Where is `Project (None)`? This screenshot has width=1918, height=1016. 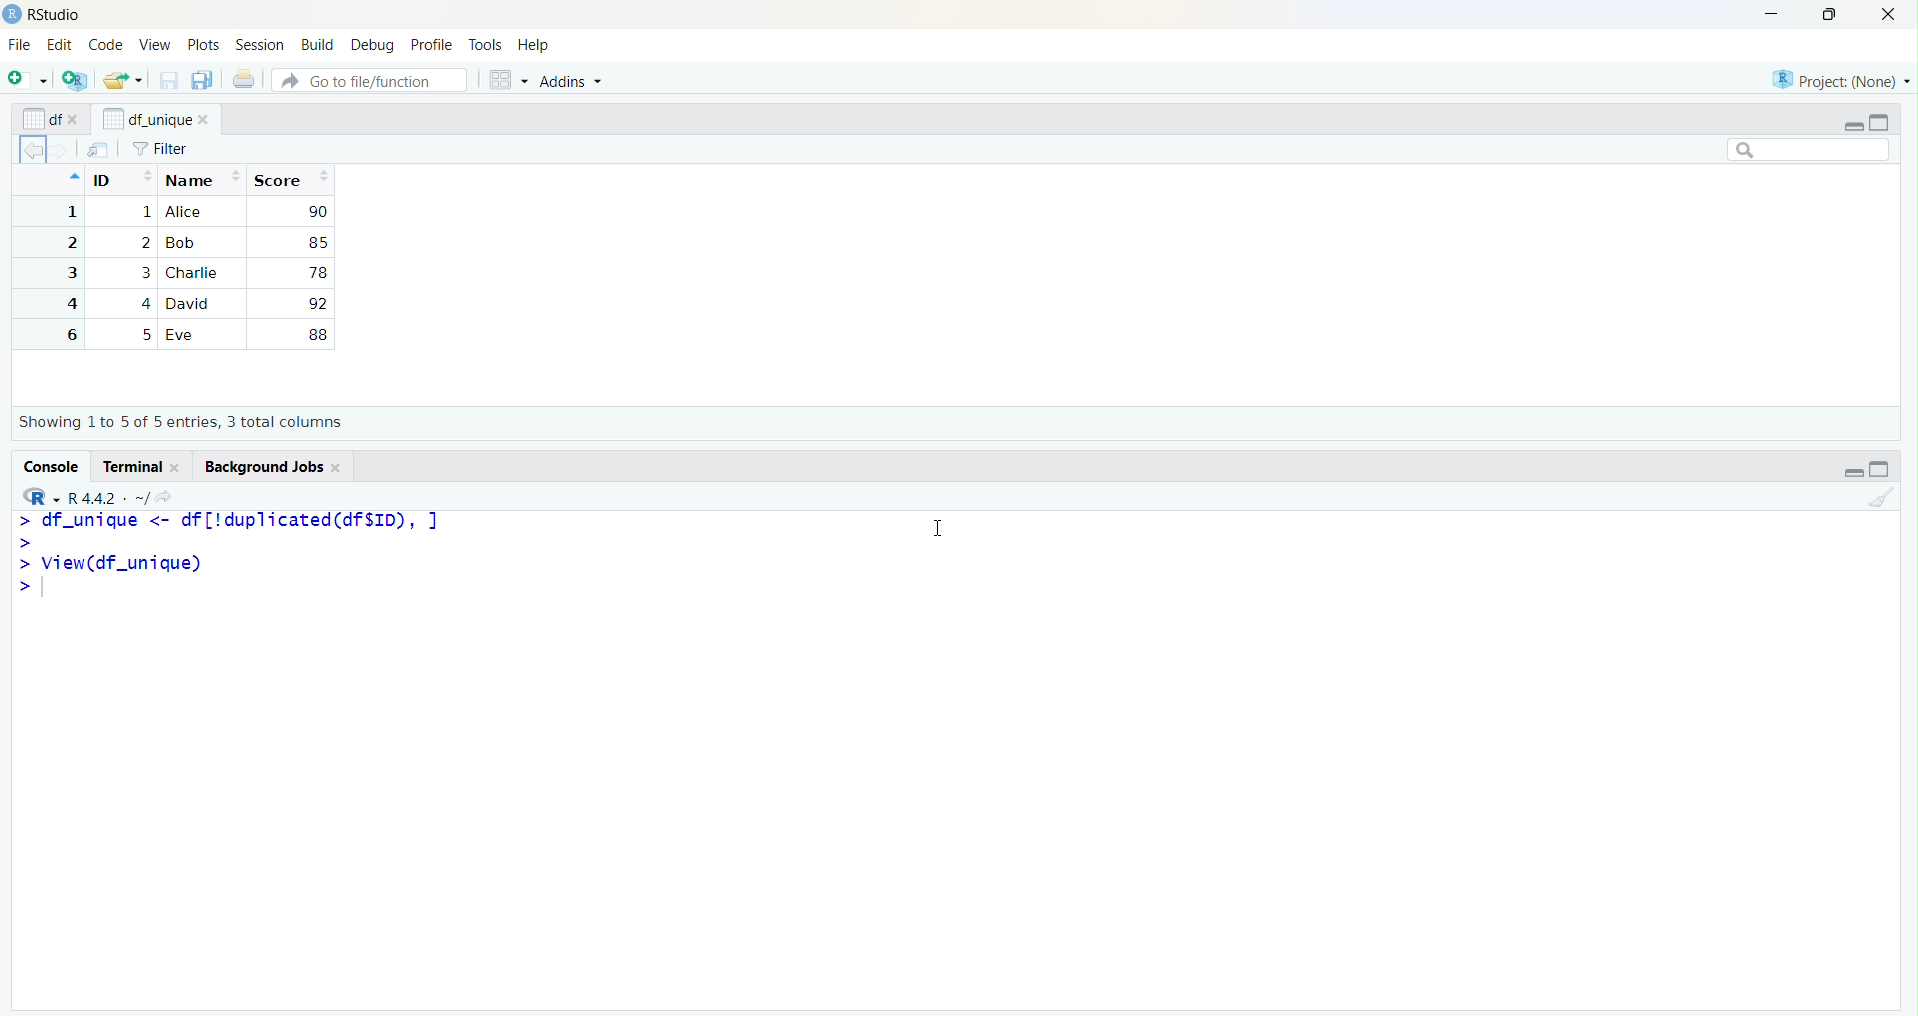
Project (None) is located at coordinates (1837, 81).